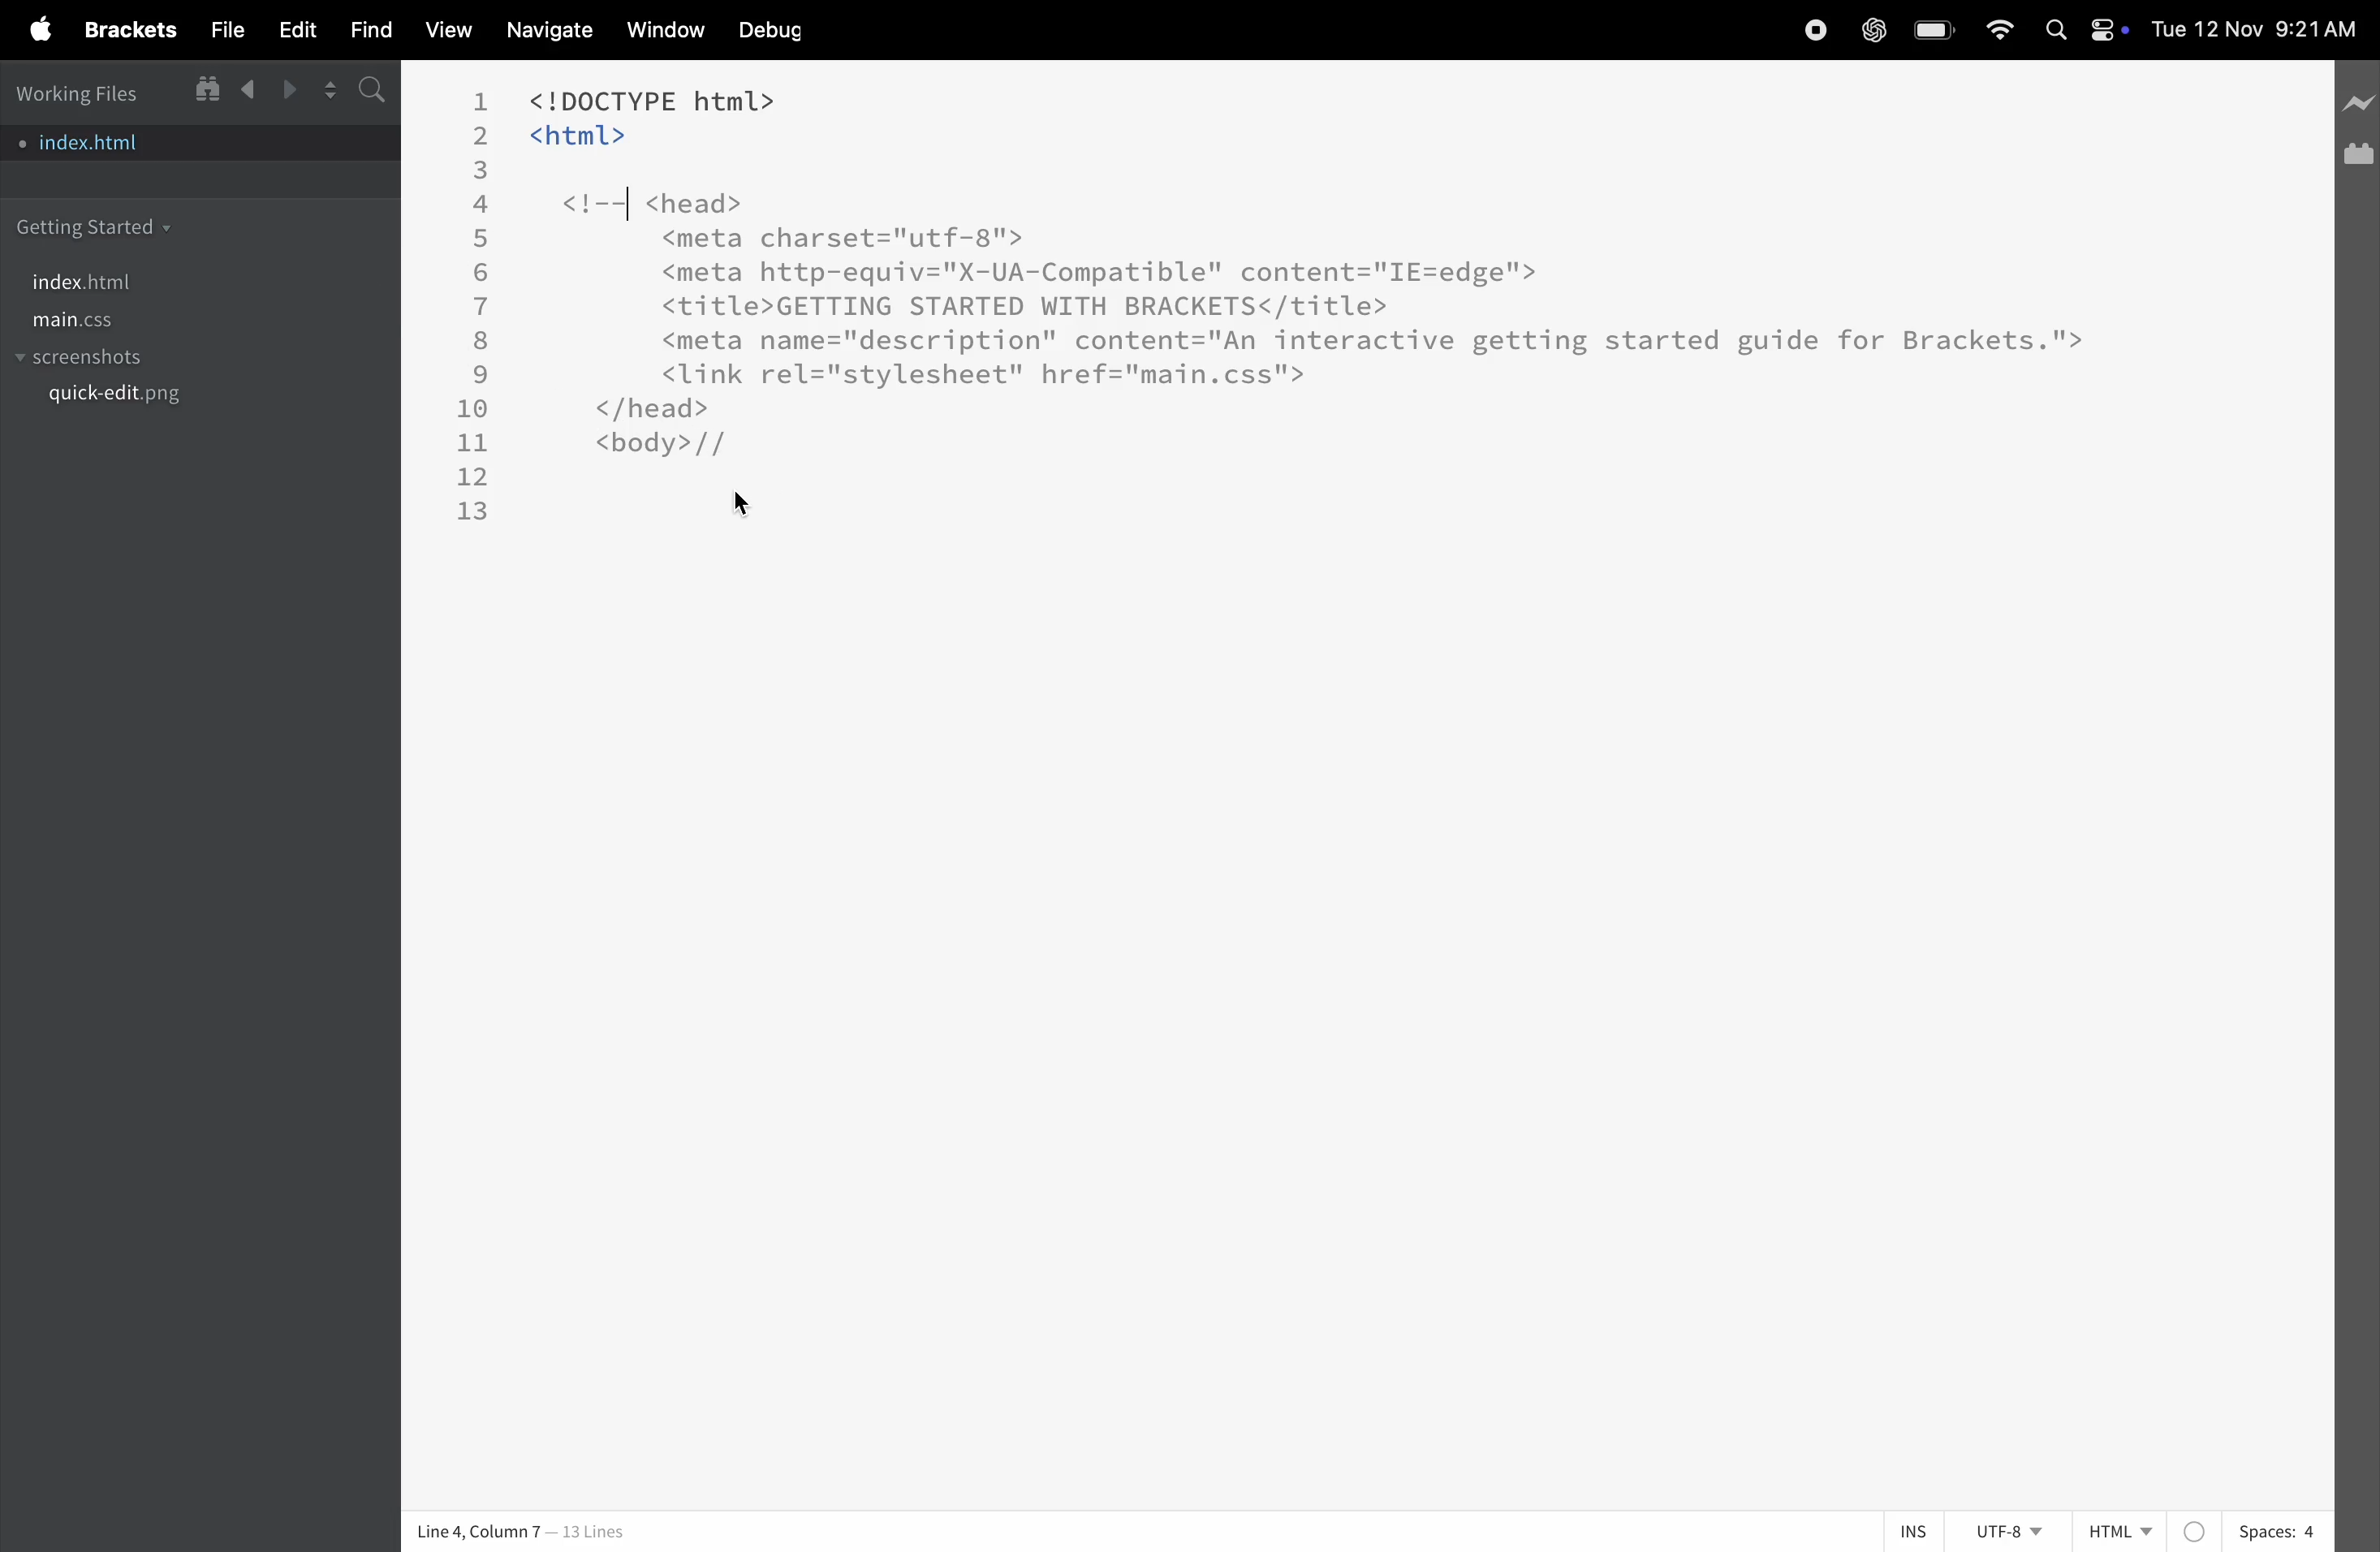  Describe the element at coordinates (2145, 1531) in the screenshot. I see `Html ` at that location.